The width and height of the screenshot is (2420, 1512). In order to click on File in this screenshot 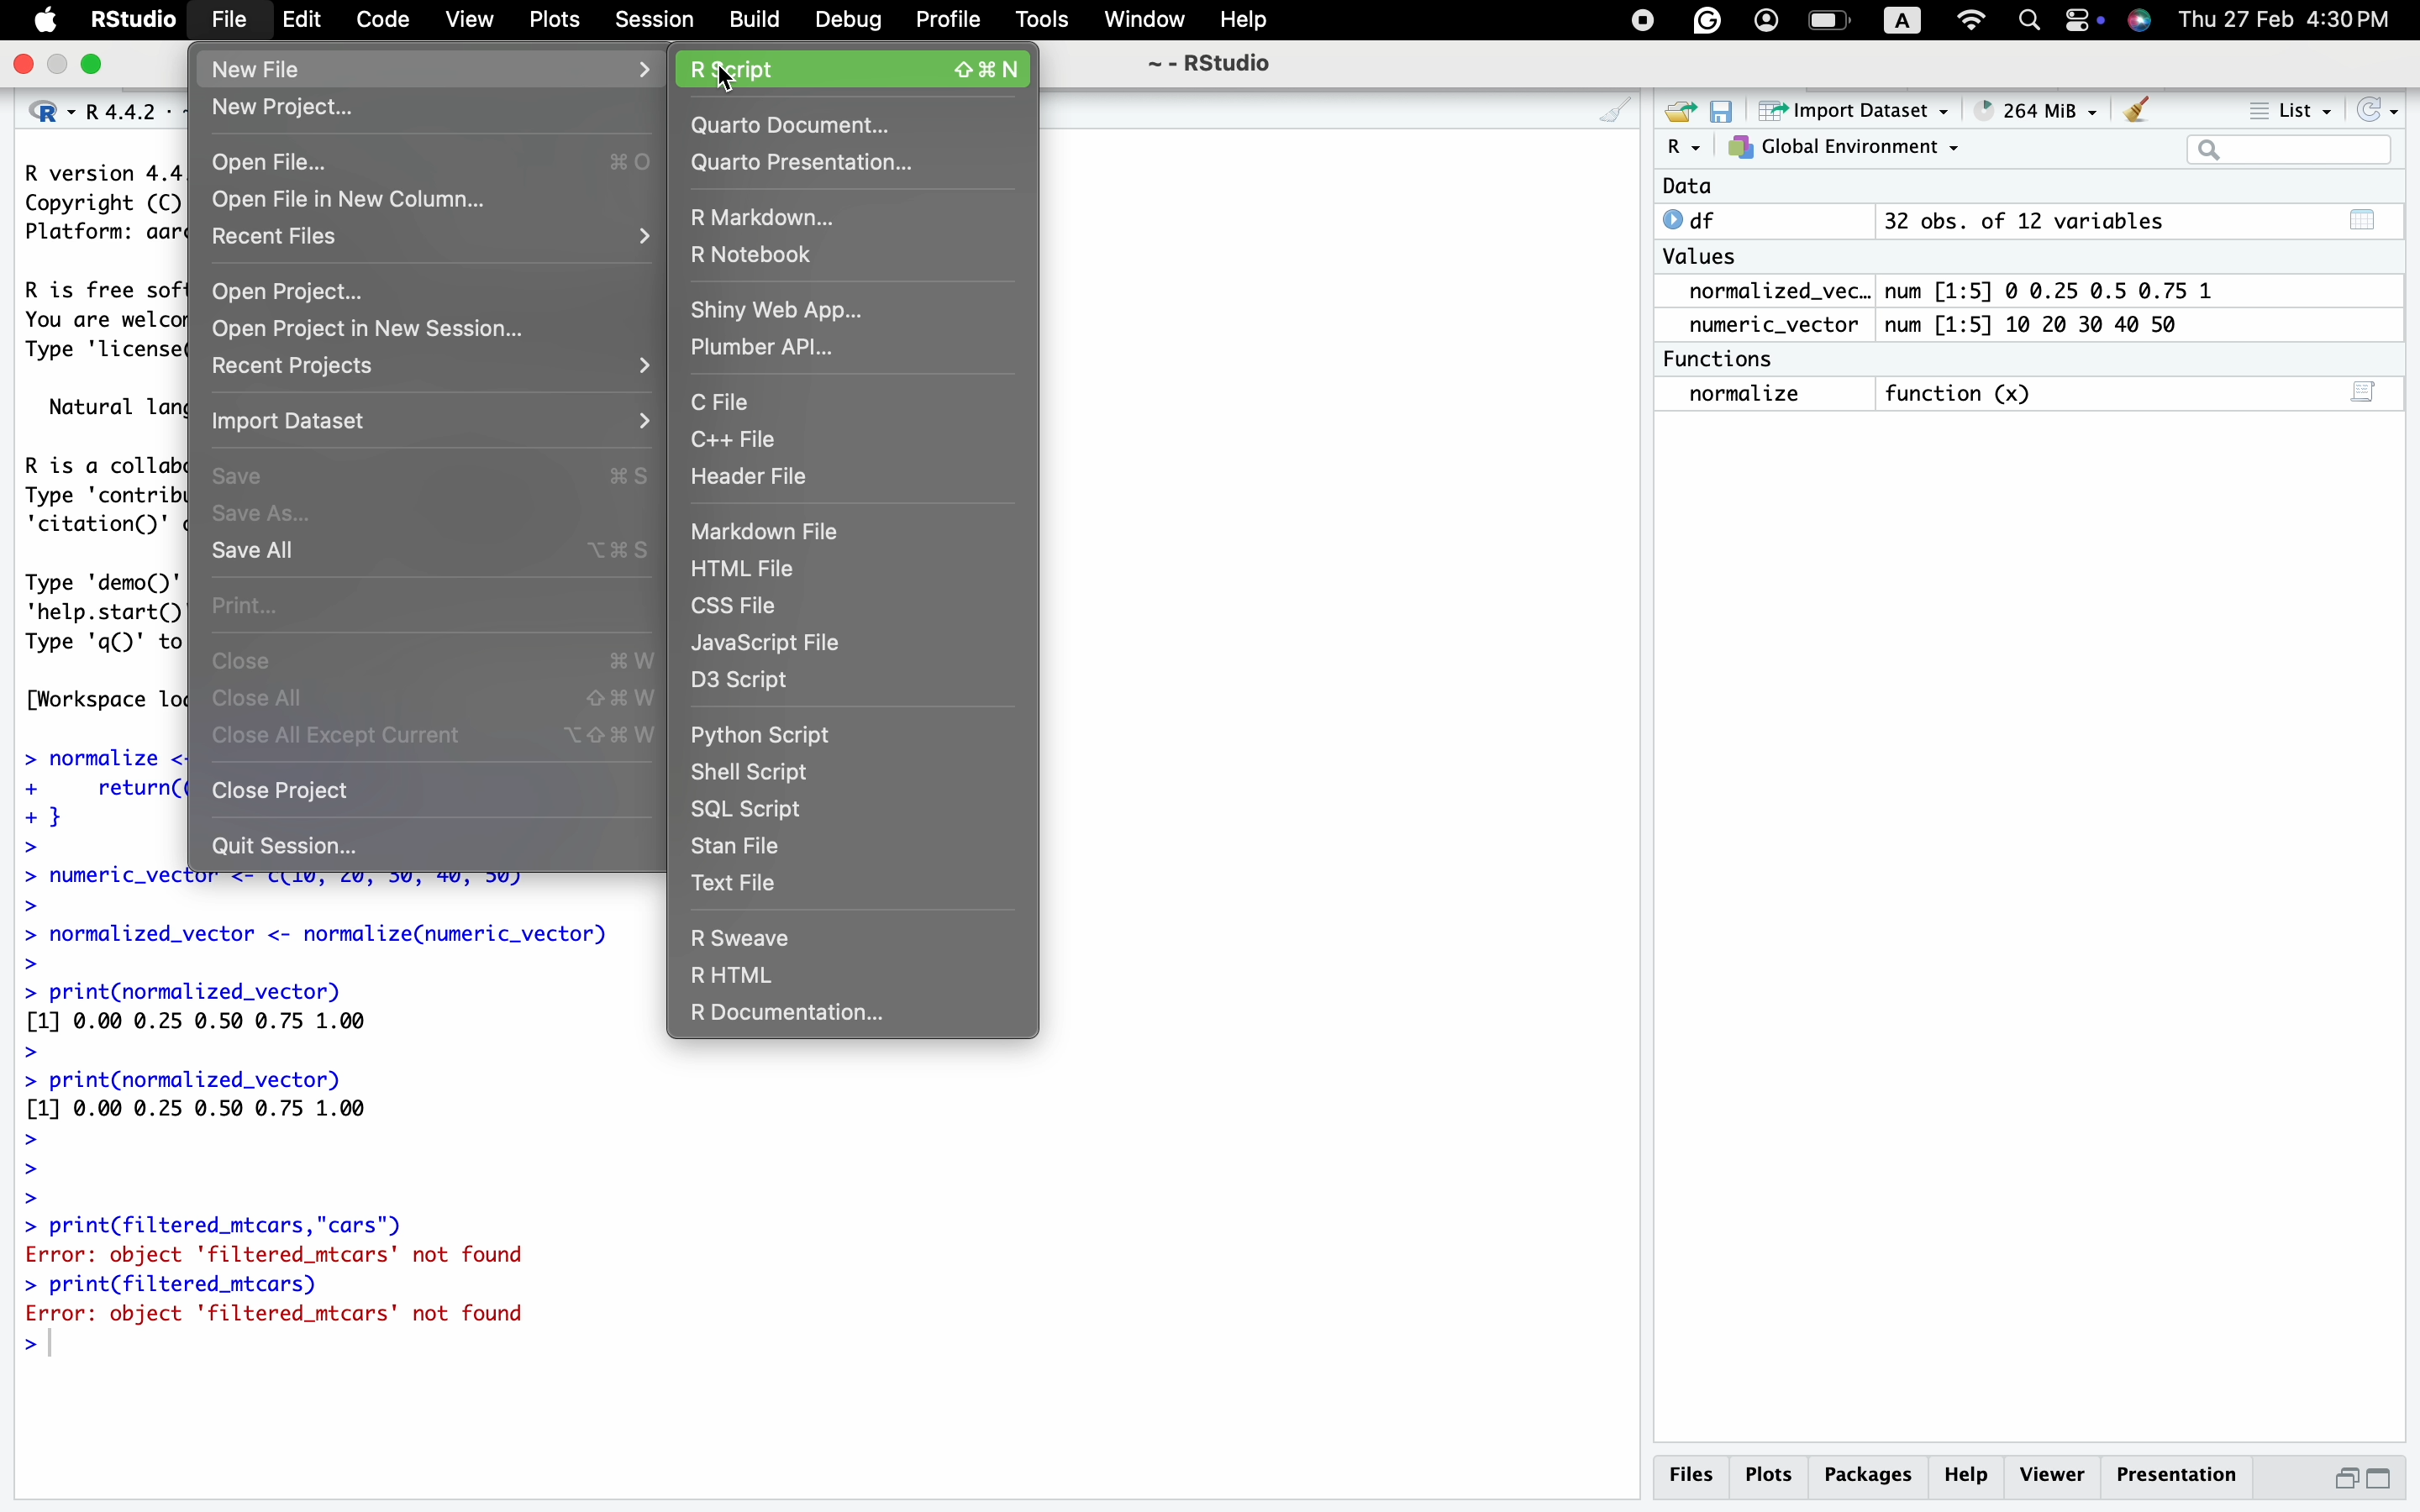, I will do `click(229, 18)`.